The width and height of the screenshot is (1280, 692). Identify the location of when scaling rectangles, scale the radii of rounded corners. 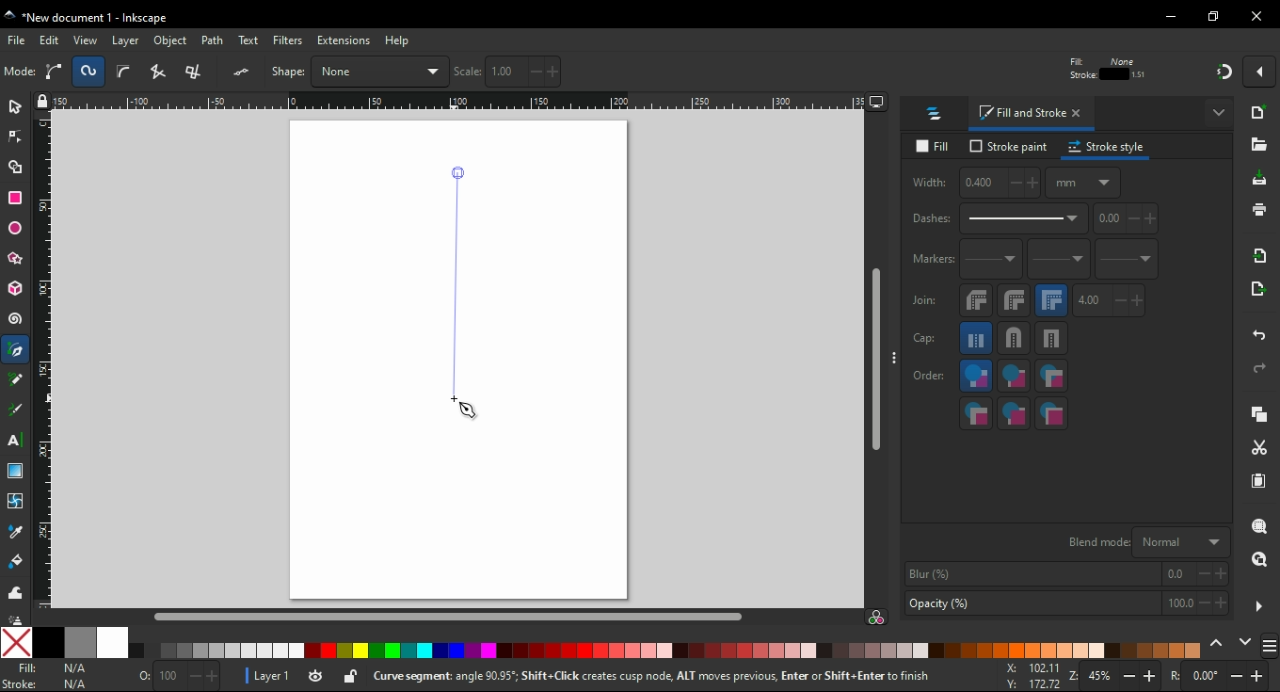
(1104, 72).